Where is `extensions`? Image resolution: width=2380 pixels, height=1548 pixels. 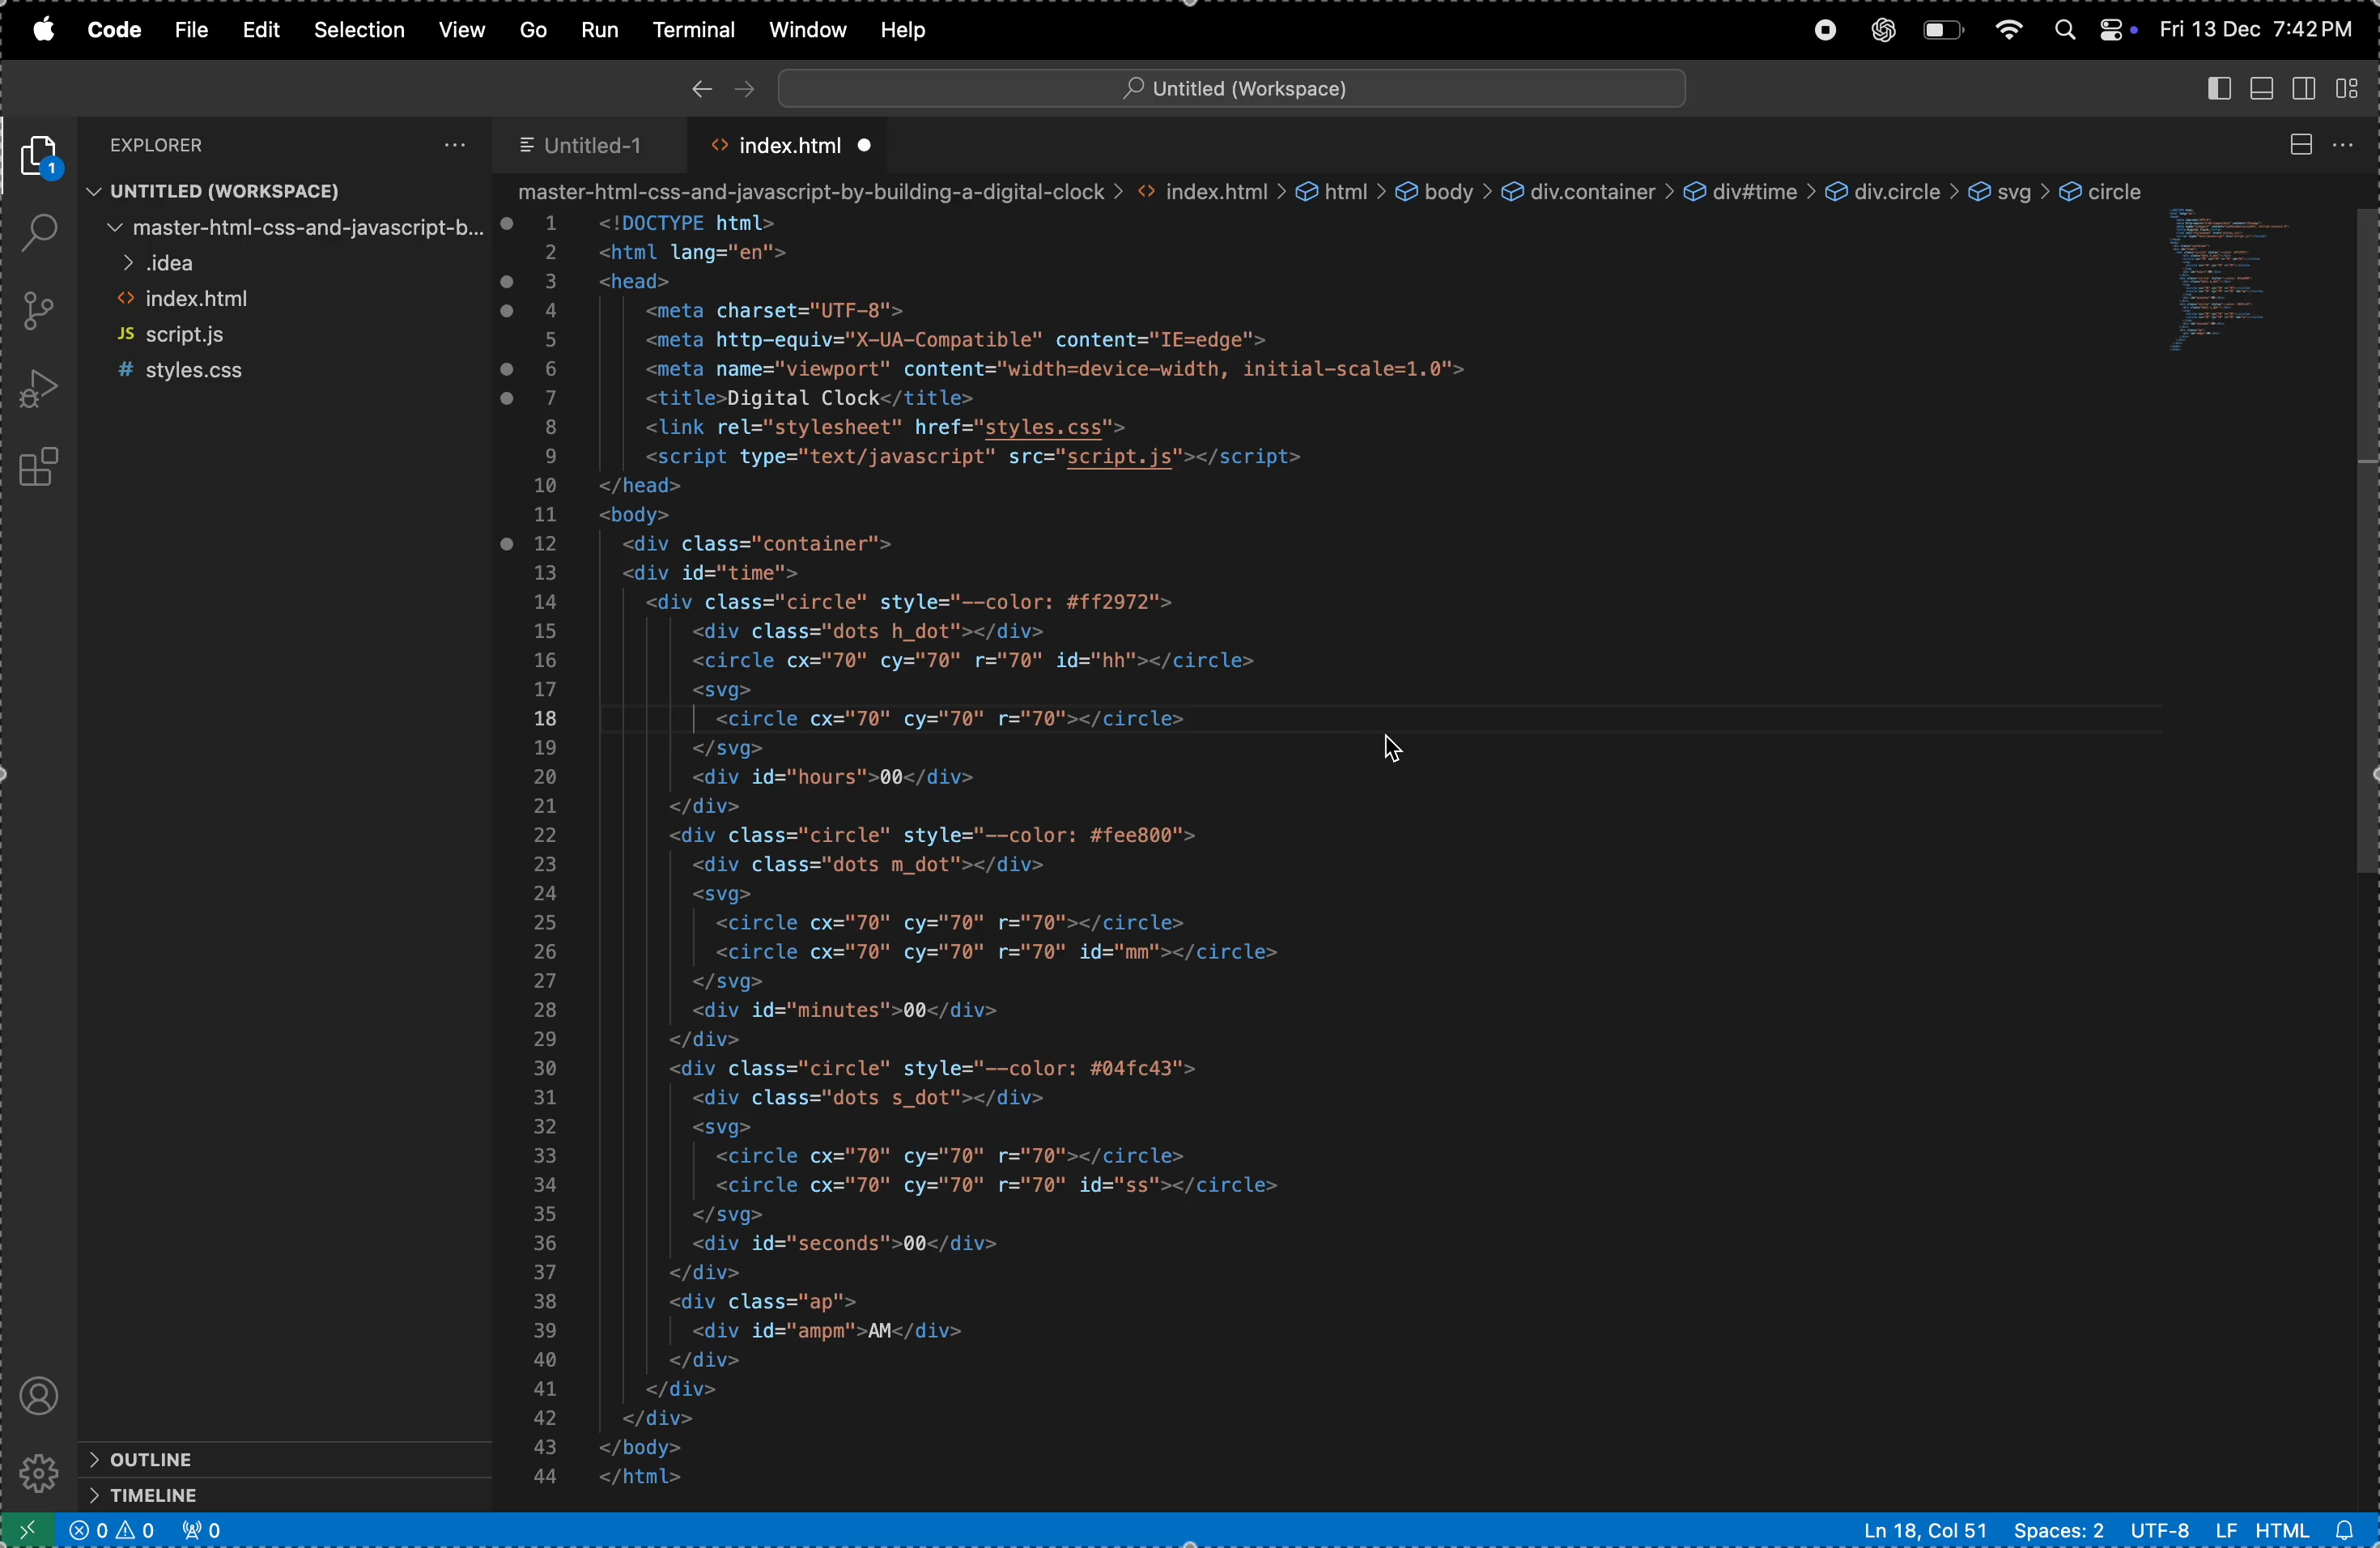 extensions is located at coordinates (41, 470).